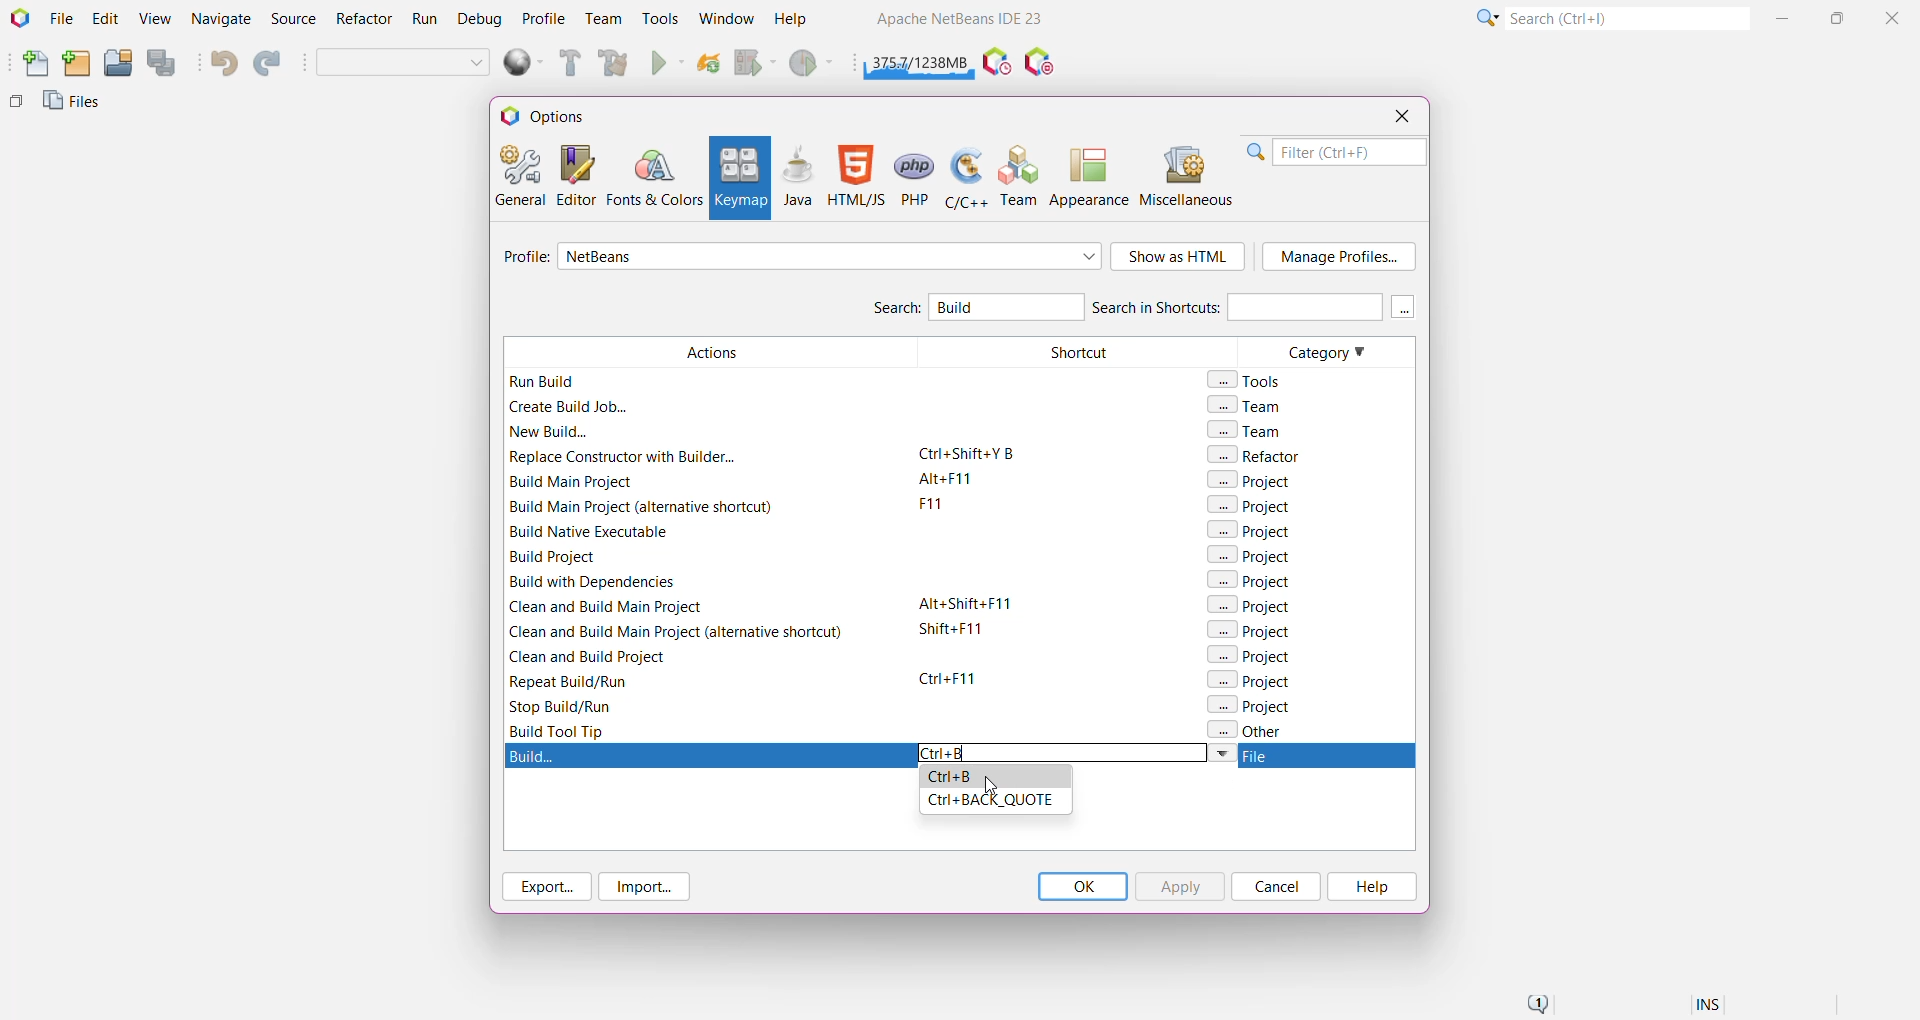 This screenshot has height=1020, width=1920. What do you see at coordinates (154, 20) in the screenshot?
I see `View` at bounding box center [154, 20].